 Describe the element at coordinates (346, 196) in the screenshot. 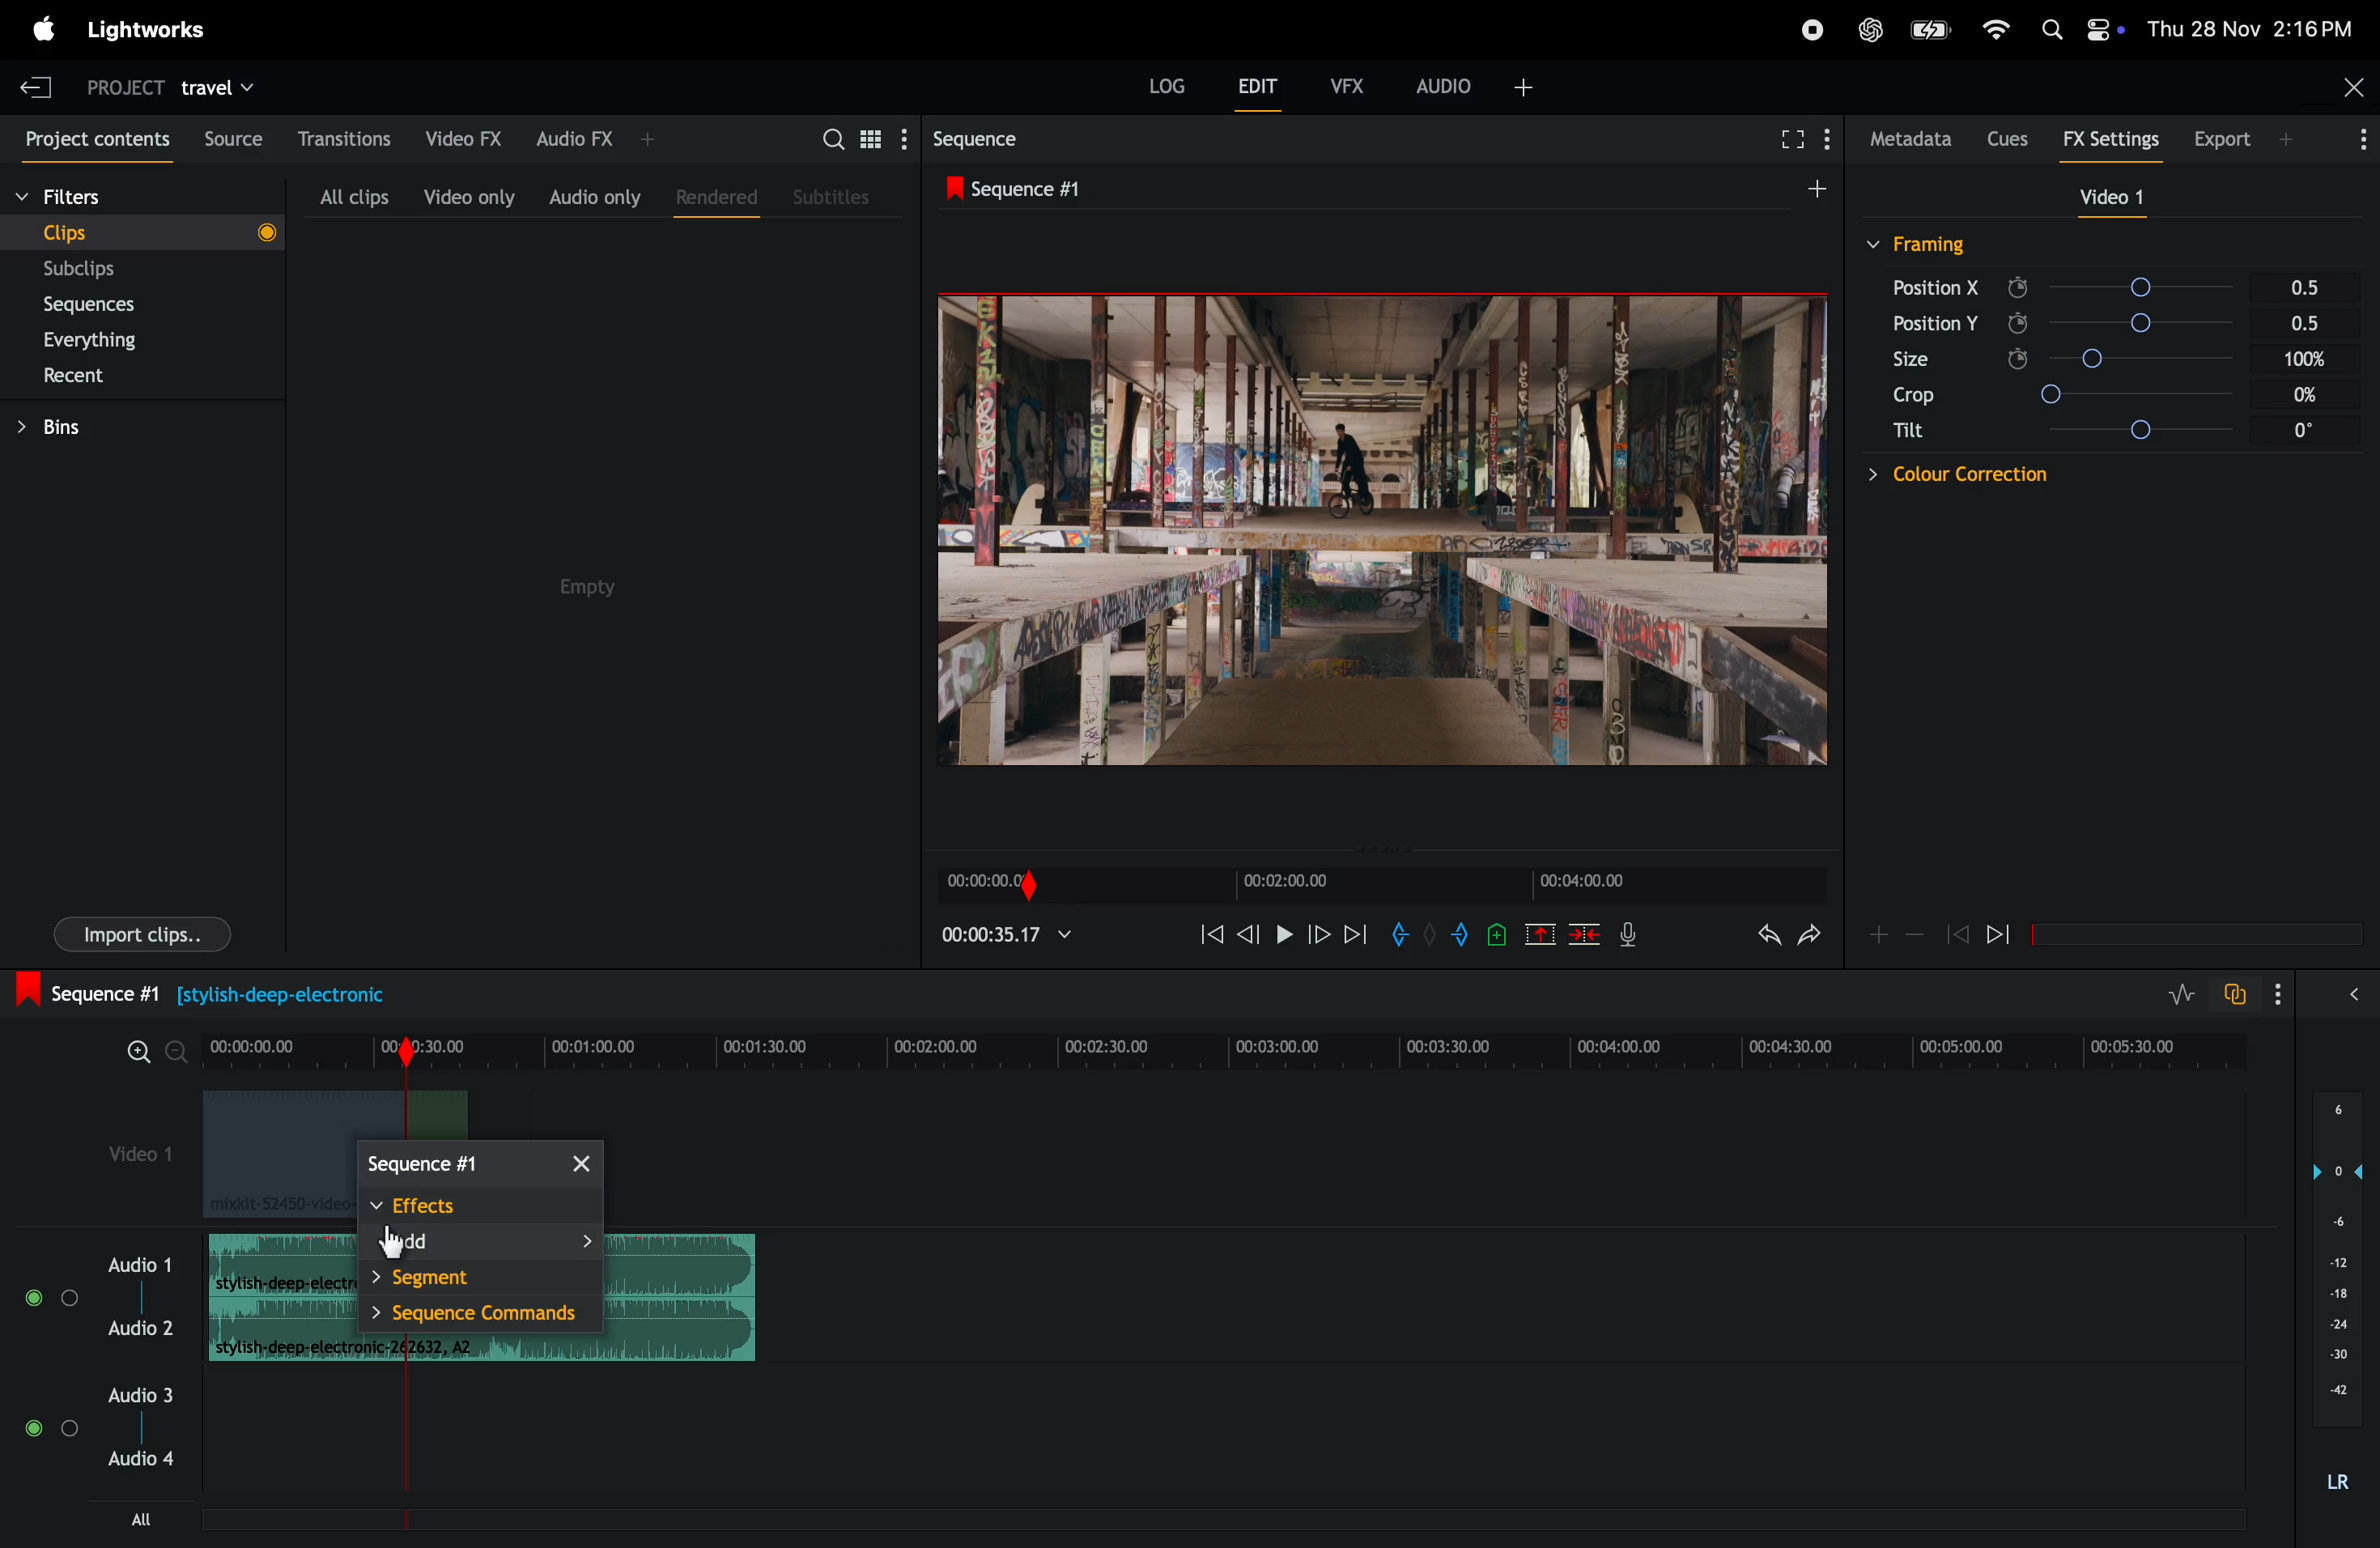

I see `all clips` at that location.